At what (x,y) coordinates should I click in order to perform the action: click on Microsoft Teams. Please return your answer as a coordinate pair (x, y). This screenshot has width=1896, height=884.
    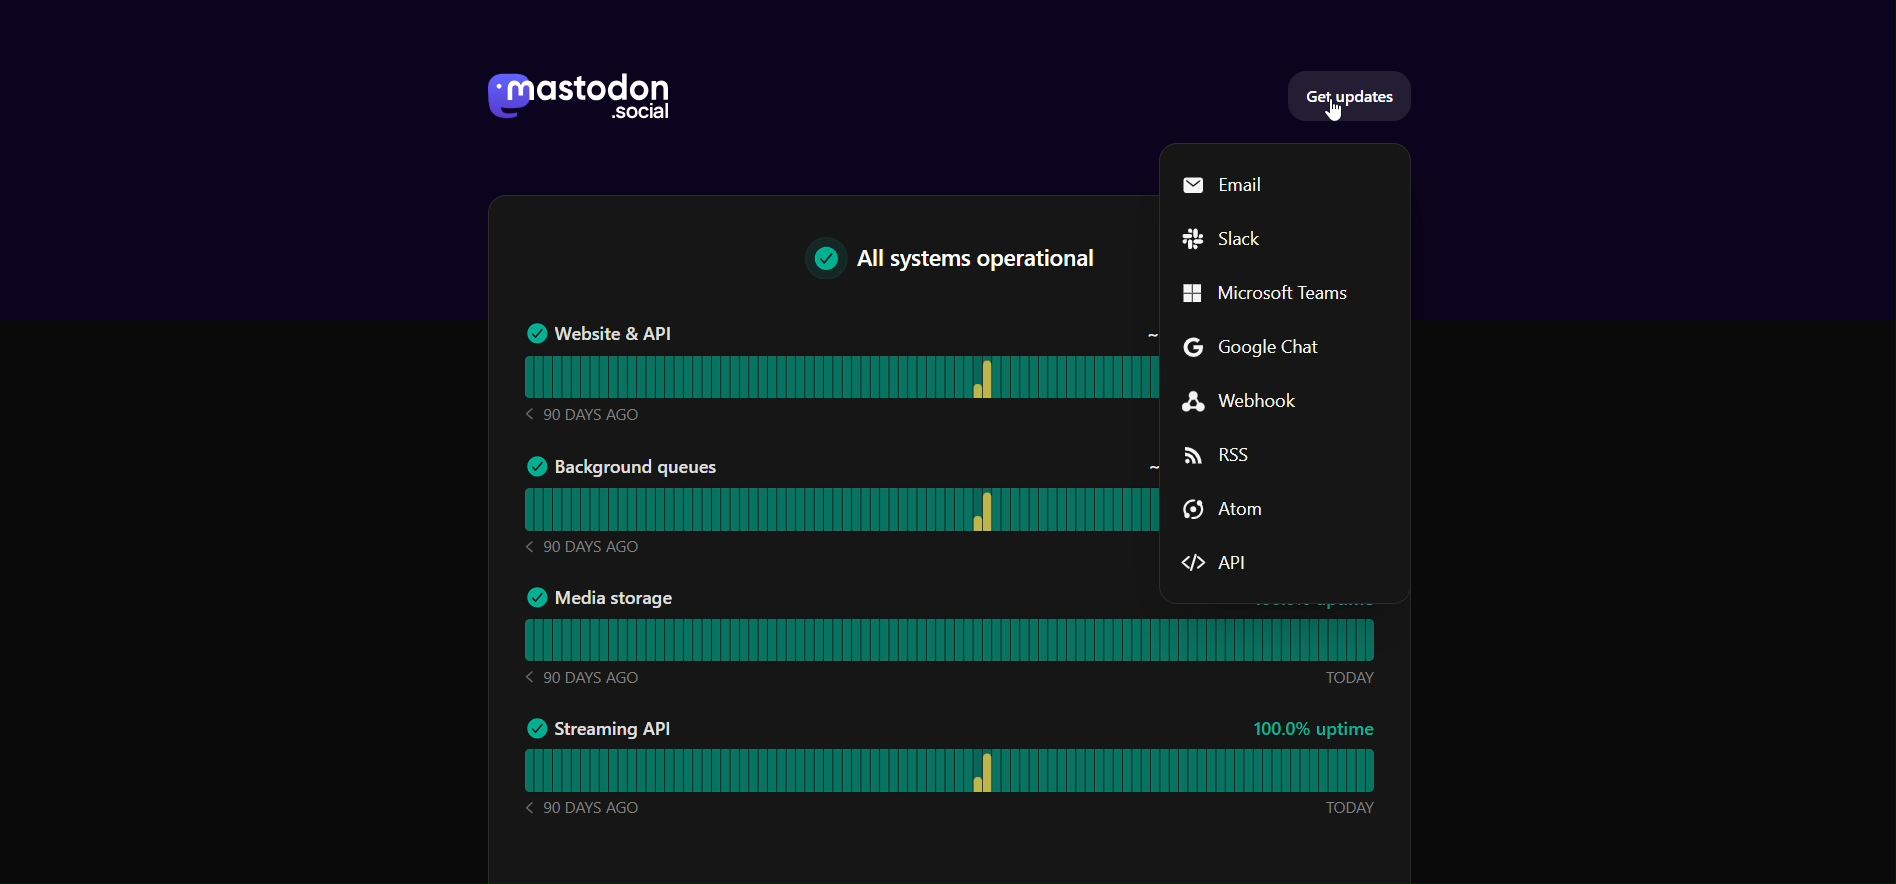
    Looking at the image, I should click on (1280, 294).